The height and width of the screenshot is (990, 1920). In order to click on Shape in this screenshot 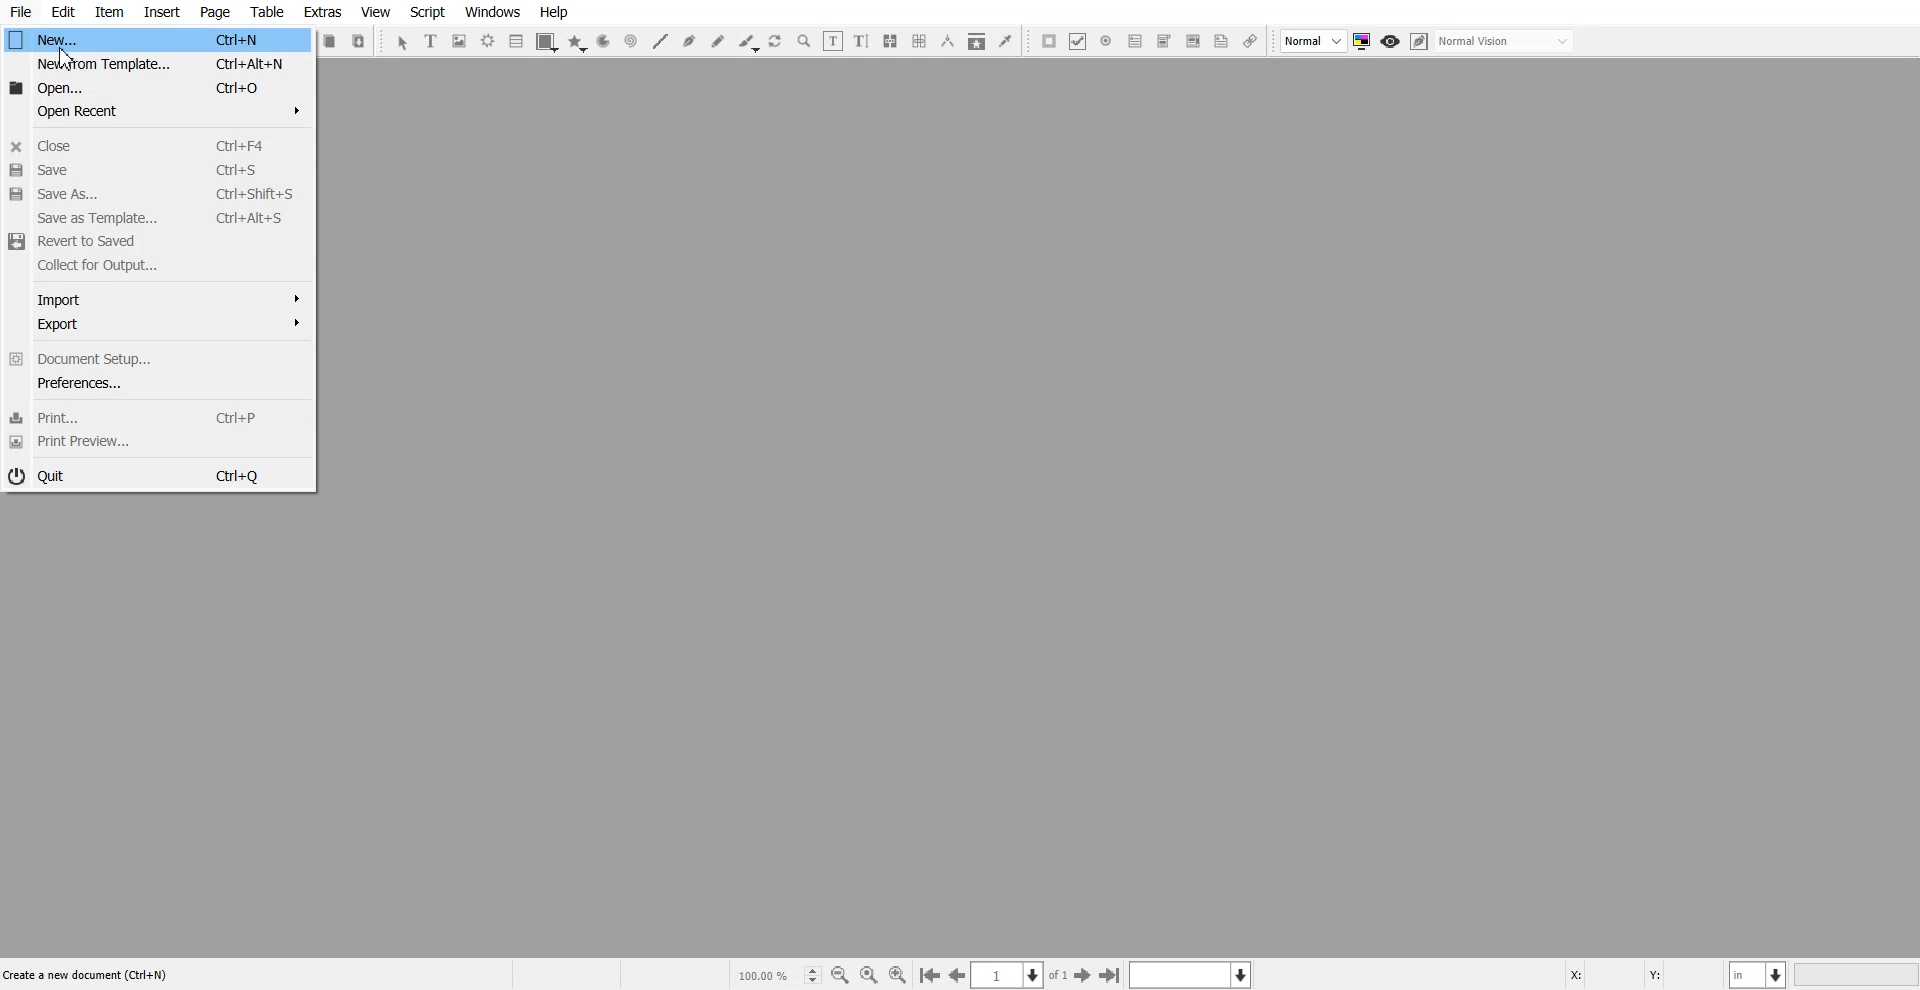, I will do `click(547, 42)`.